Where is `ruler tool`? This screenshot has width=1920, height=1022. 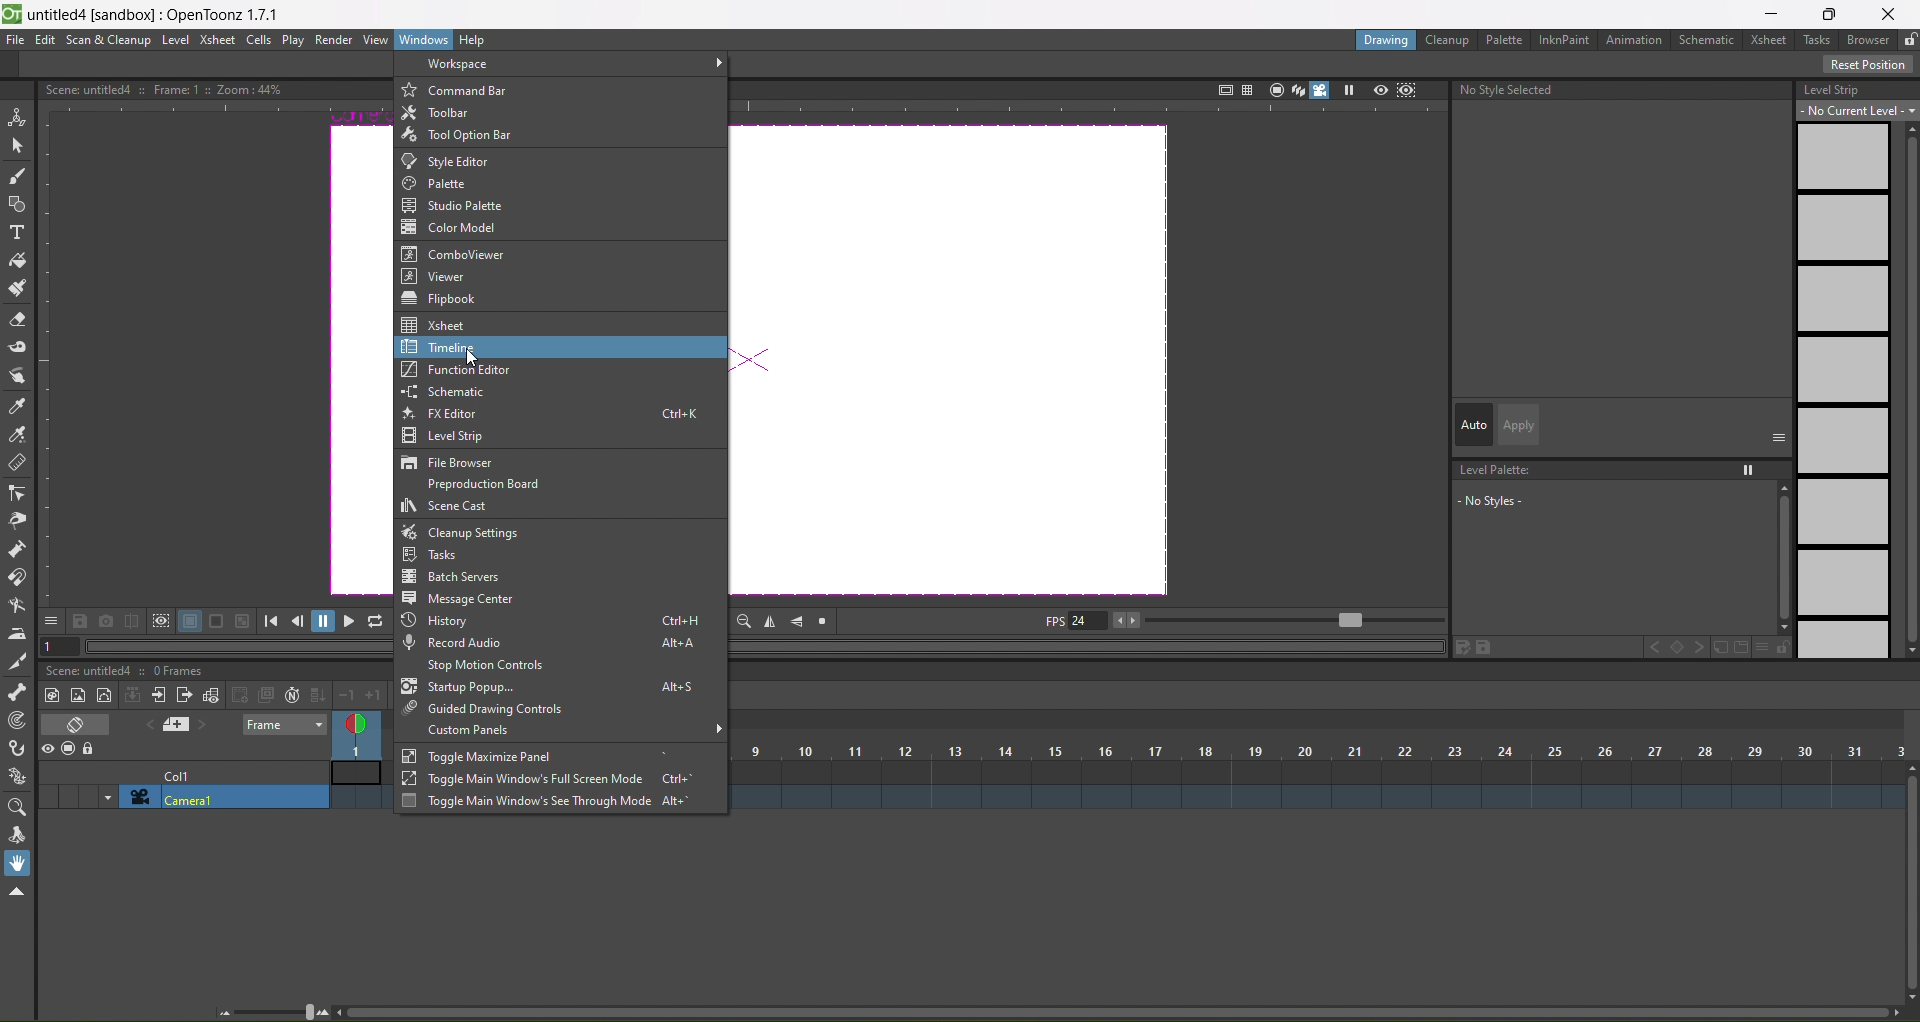 ruler tool is located at coordinates (15, 462).